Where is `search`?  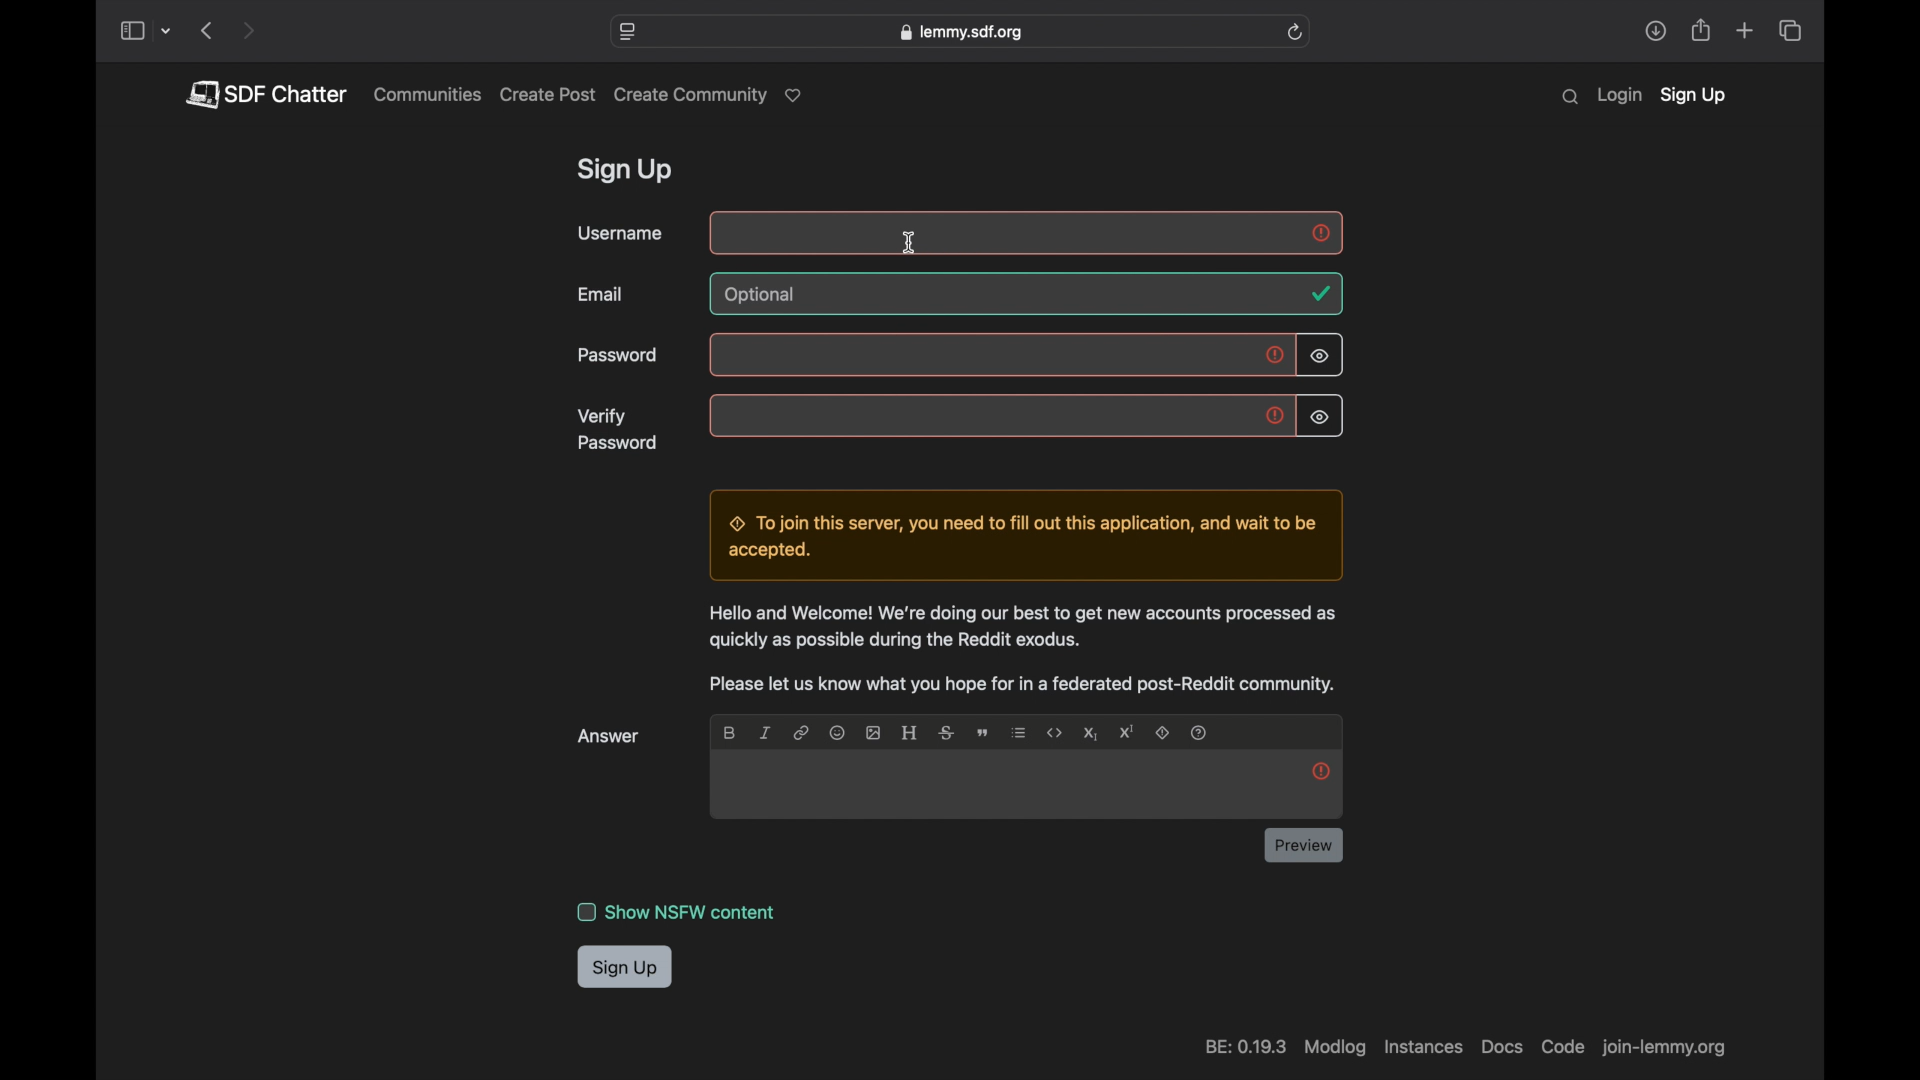
search is located at coordinates (1570, 97).